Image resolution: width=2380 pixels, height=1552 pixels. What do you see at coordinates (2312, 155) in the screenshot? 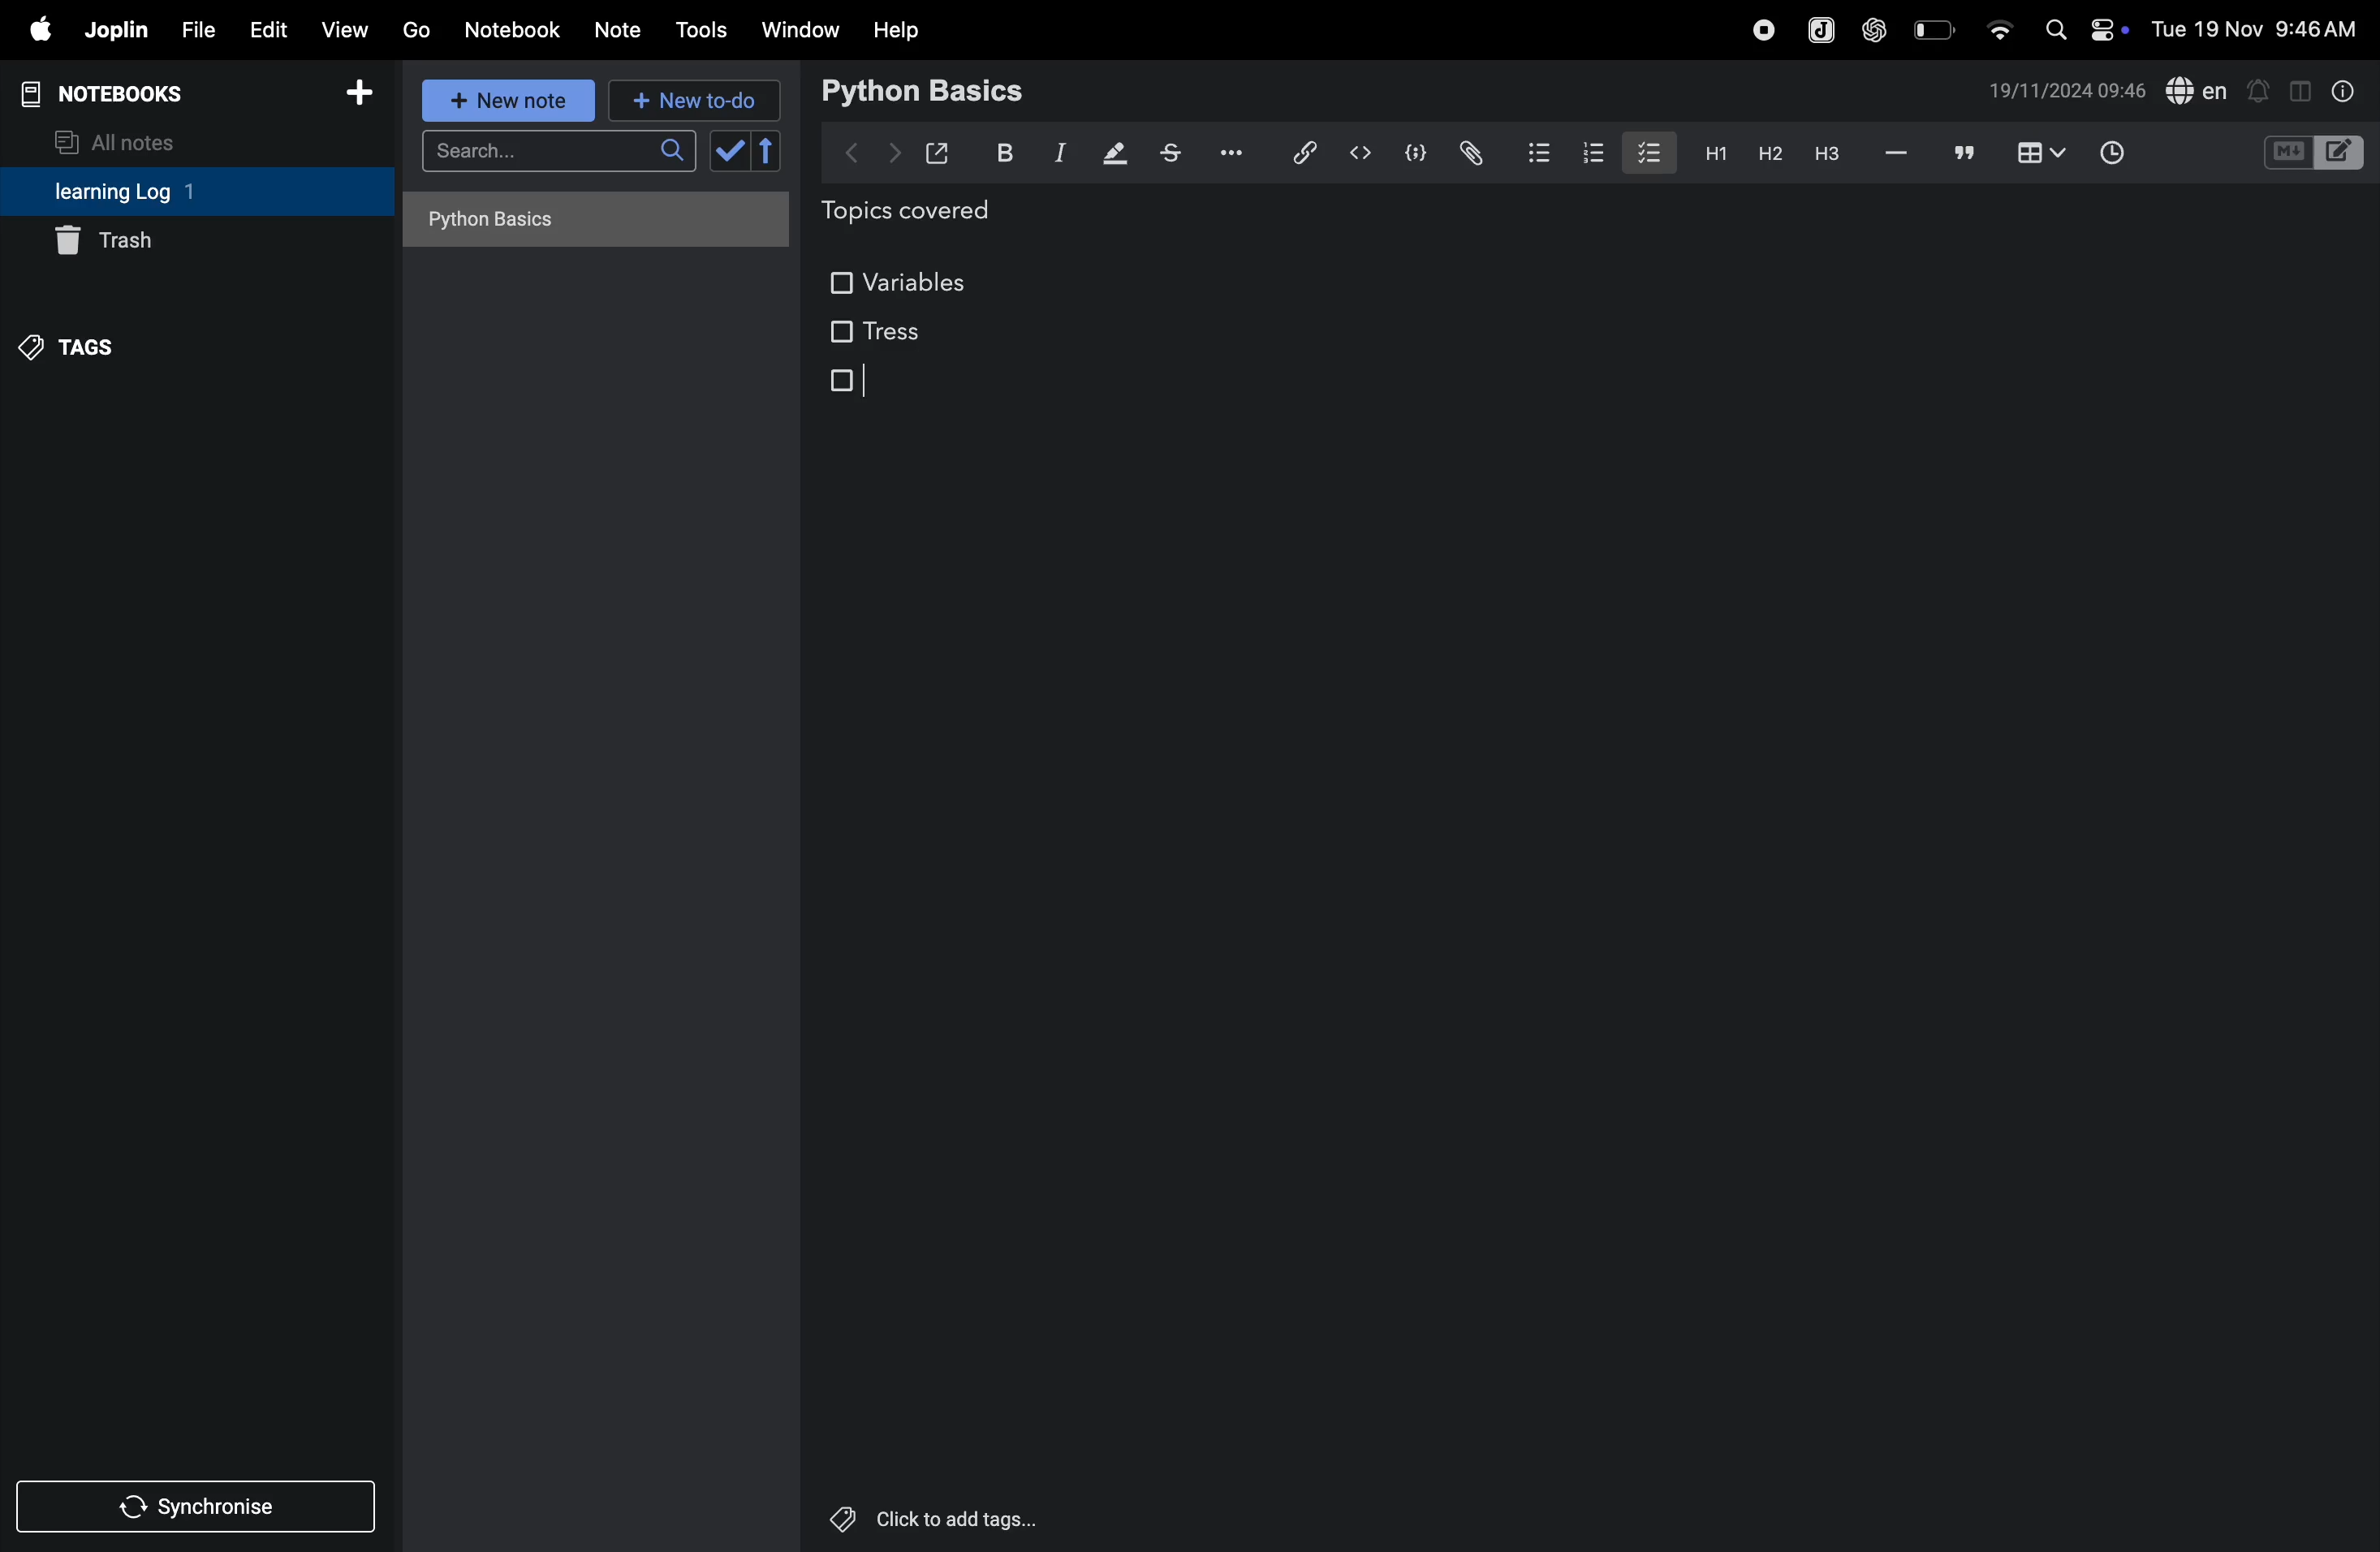
I see `code block` at bounding box center [2312, 155].